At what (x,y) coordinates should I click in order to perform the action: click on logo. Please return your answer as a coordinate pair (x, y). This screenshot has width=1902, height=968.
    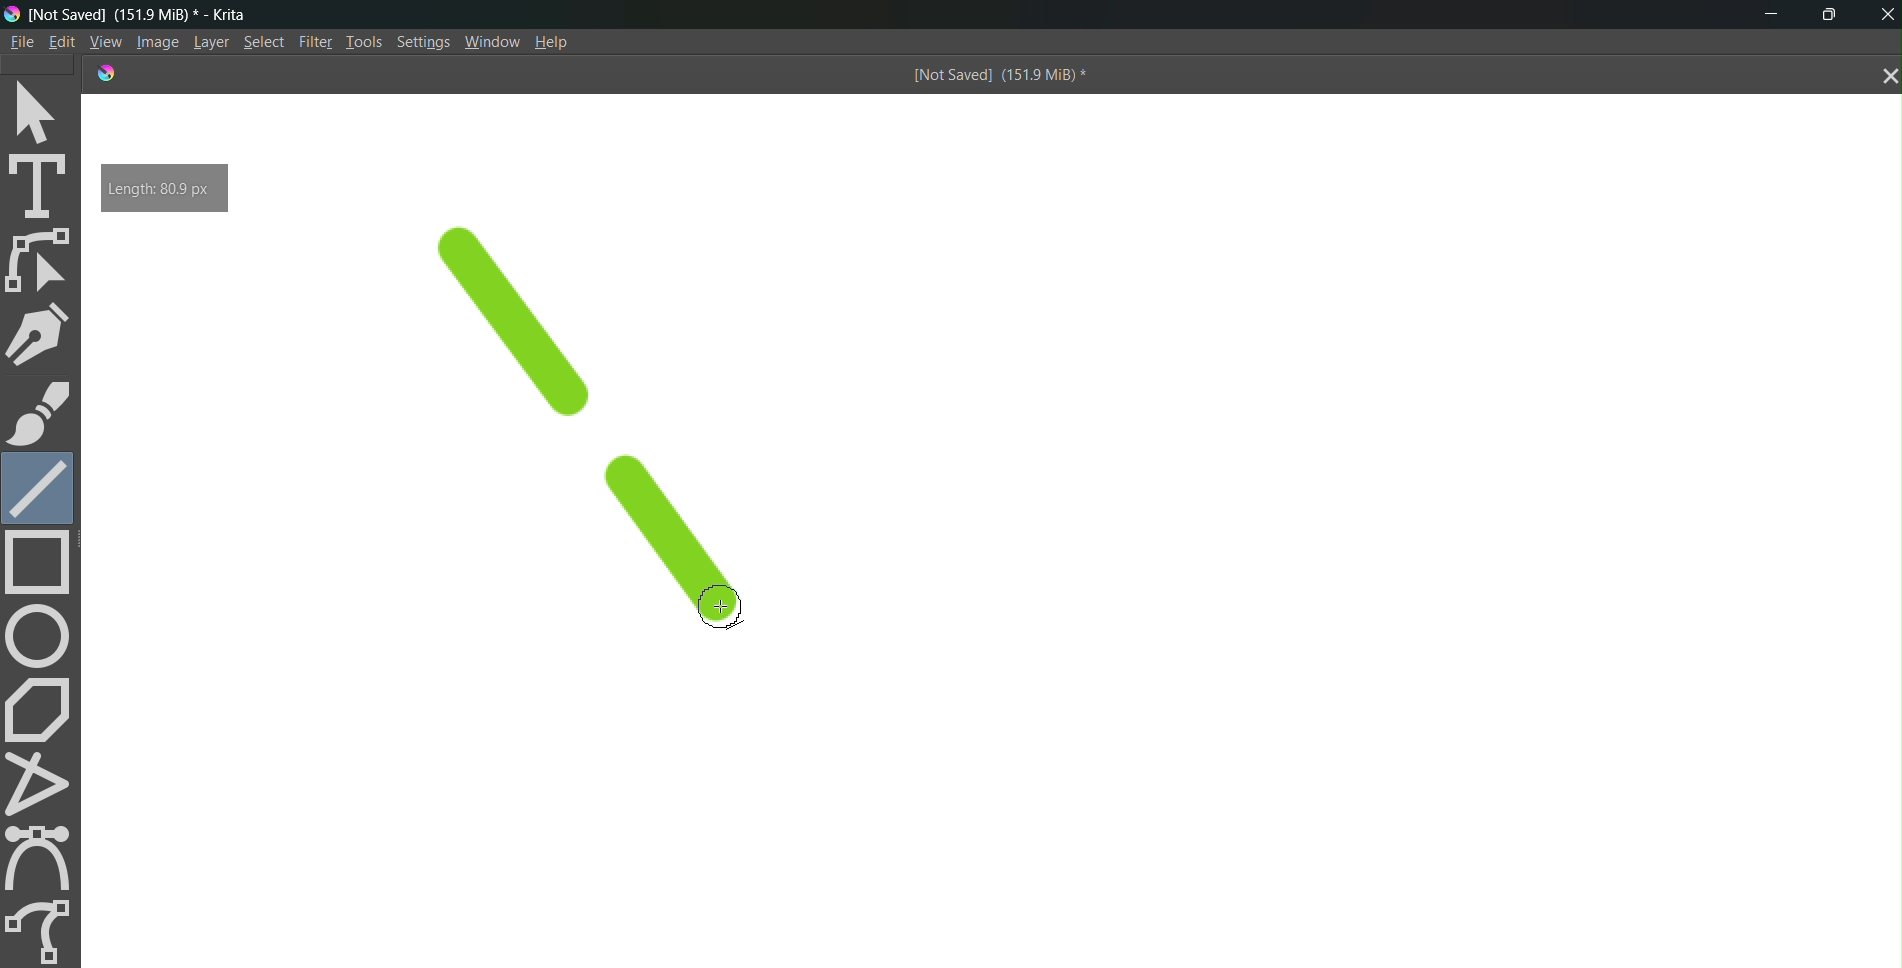
    Looking at the image, I should click on (12, 13).